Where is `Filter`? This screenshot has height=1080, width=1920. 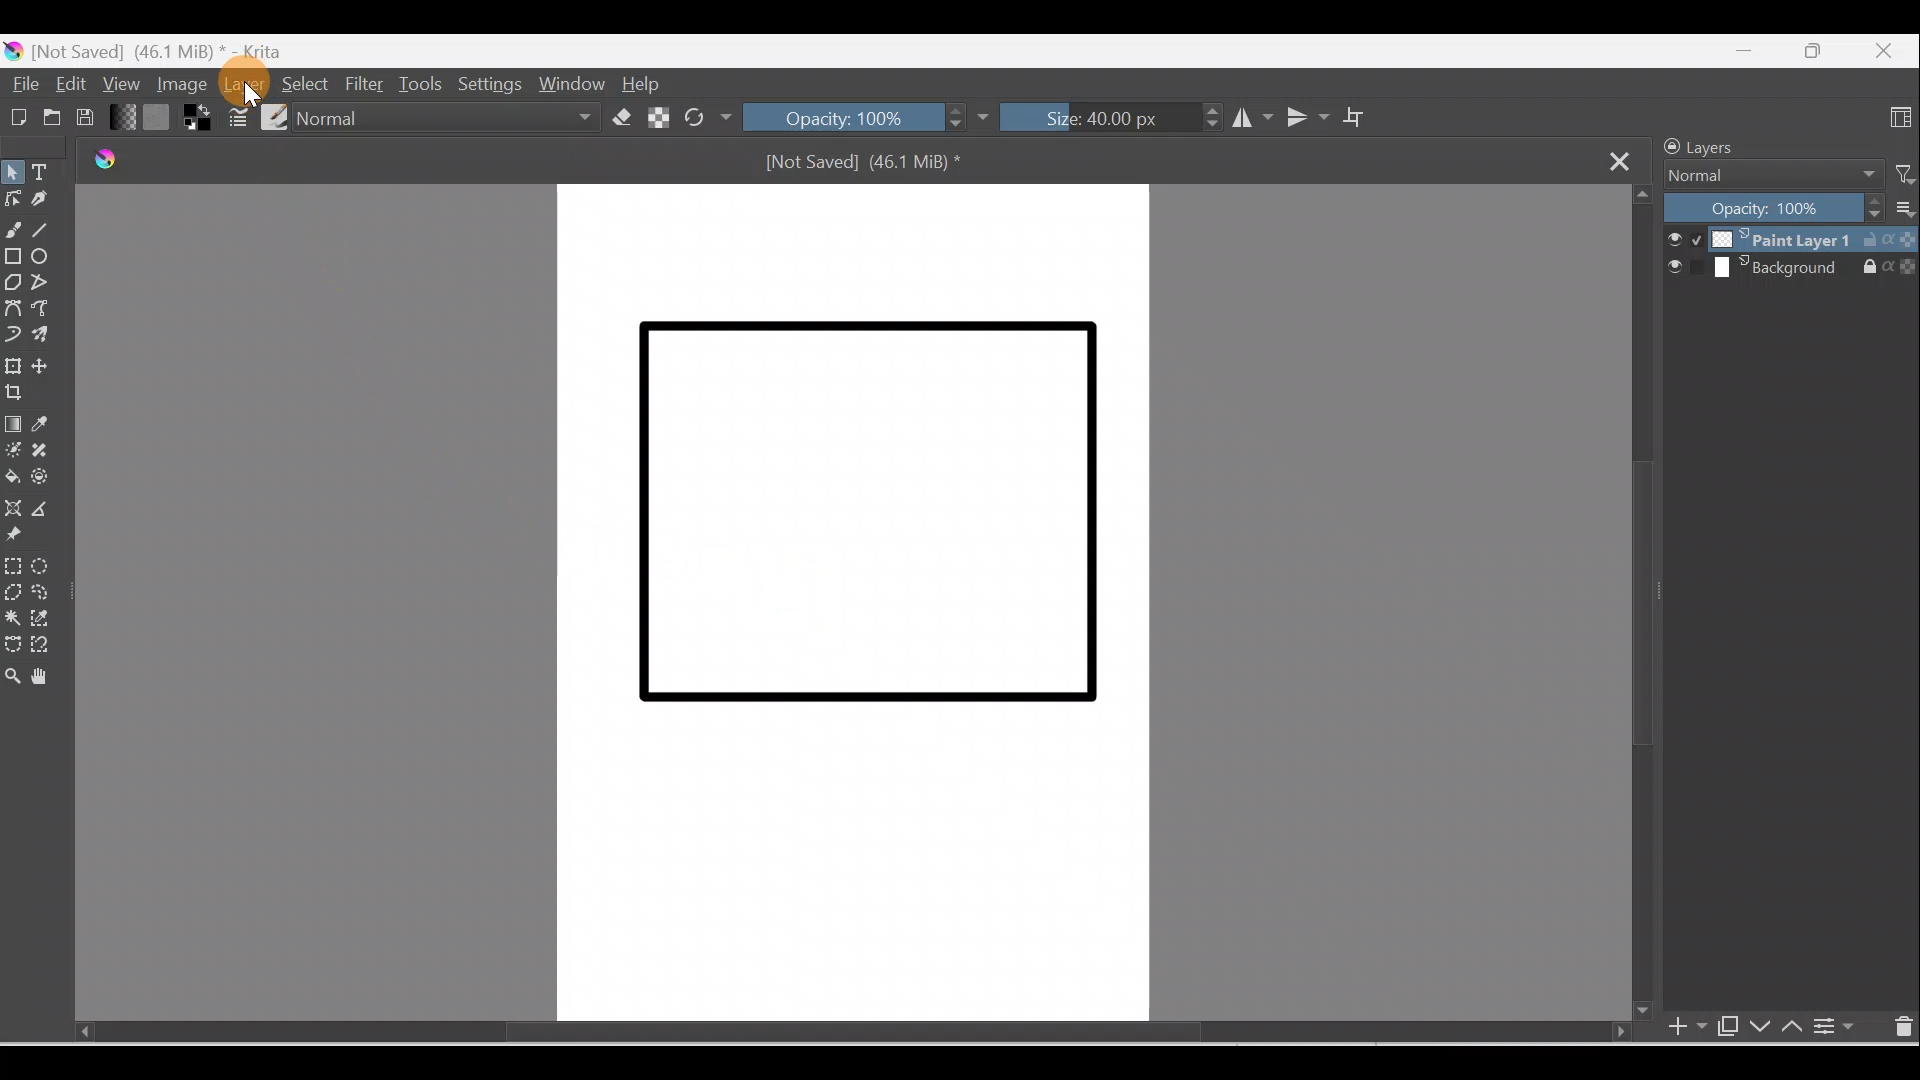
Filter is located at coordinates (367, 83).